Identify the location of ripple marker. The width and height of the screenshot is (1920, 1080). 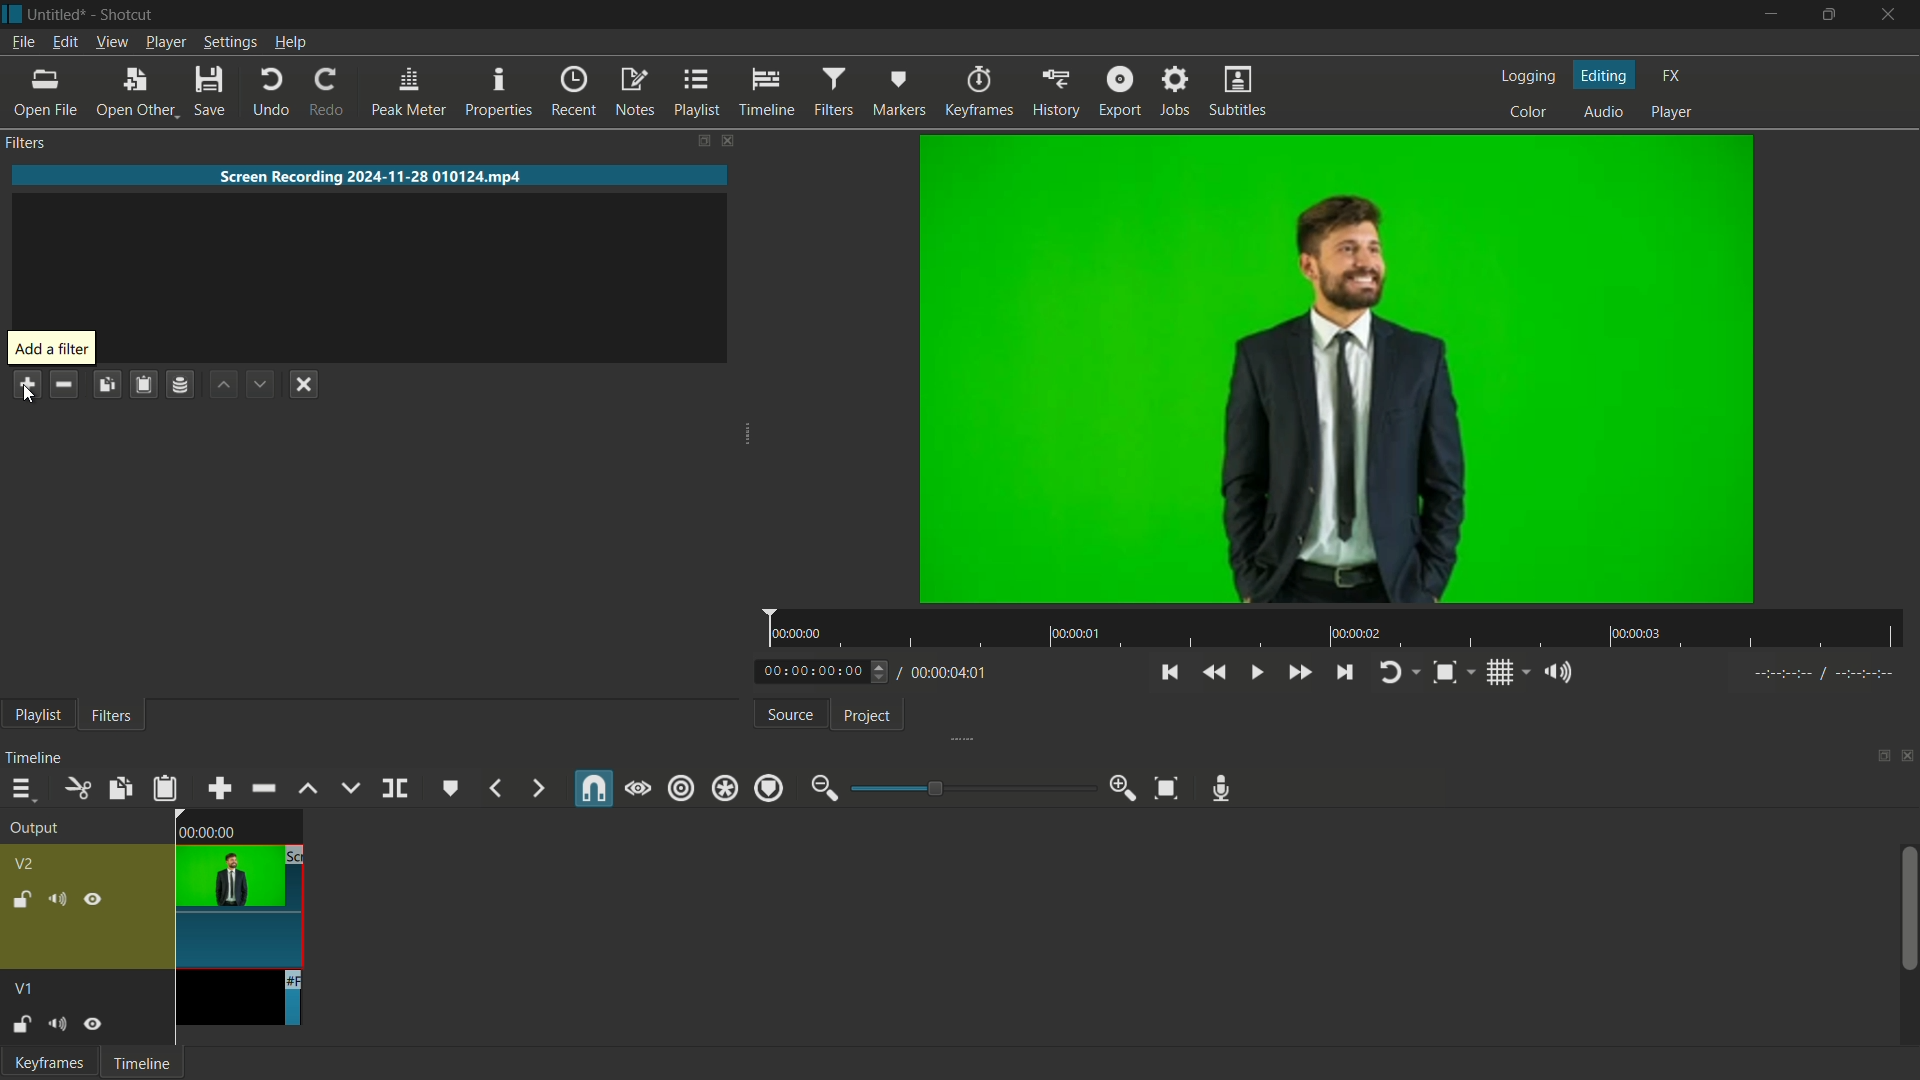
(767, 788).